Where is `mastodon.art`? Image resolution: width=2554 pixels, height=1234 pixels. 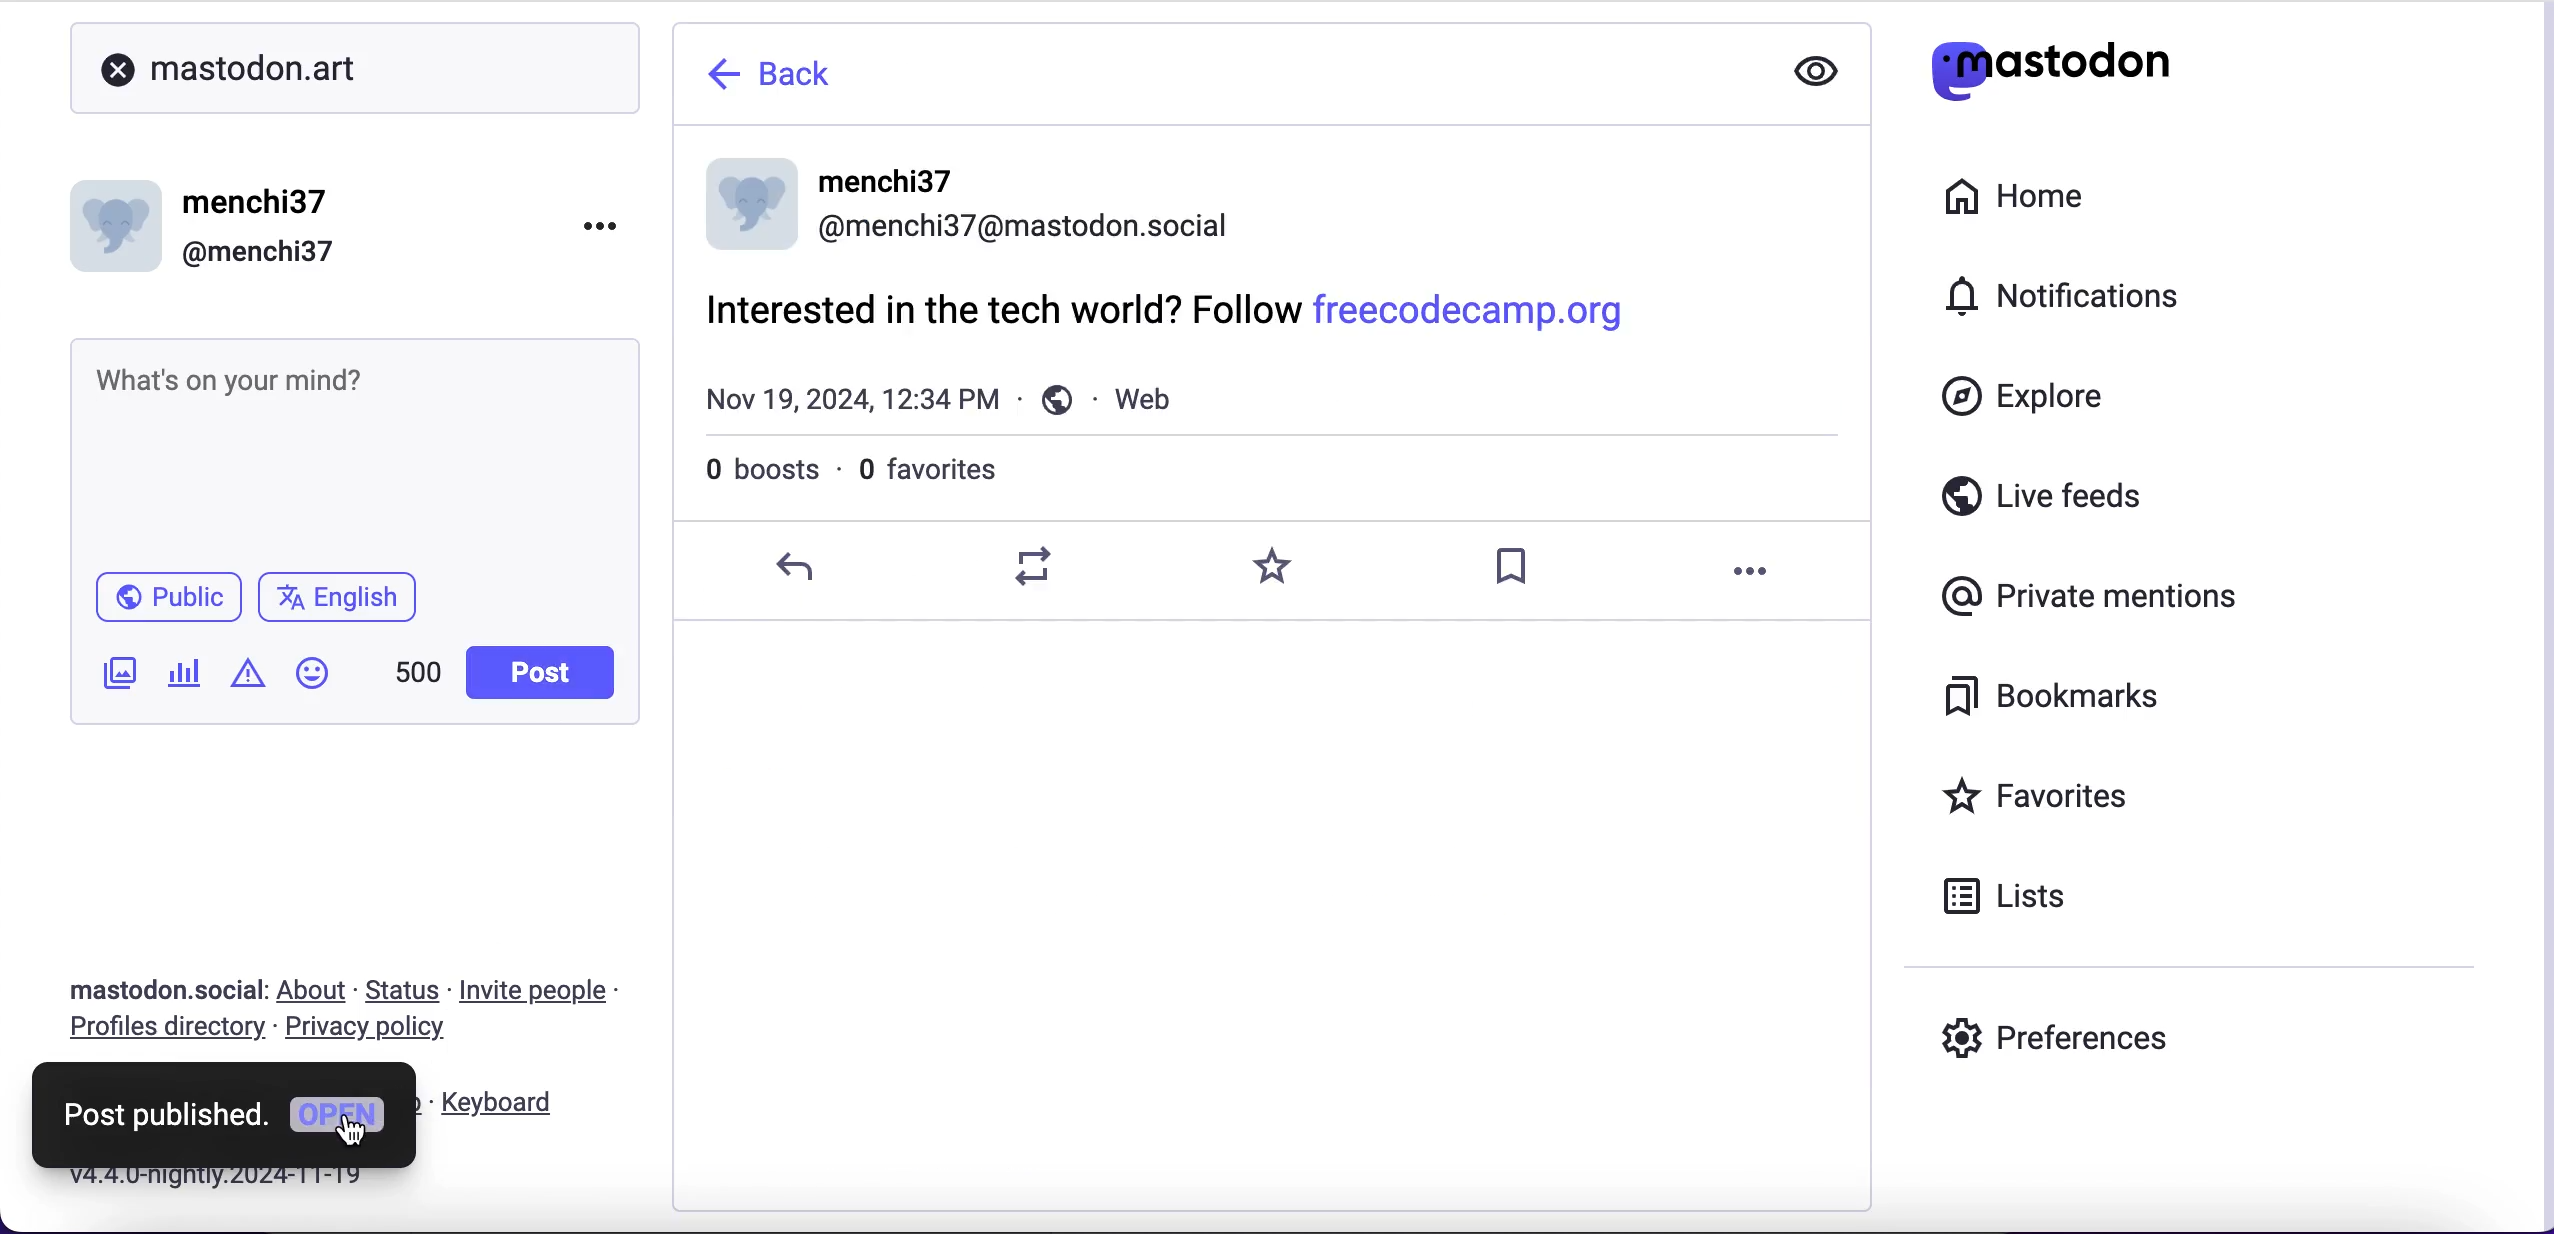 mastodon.art is located at coordinates (318, 68).